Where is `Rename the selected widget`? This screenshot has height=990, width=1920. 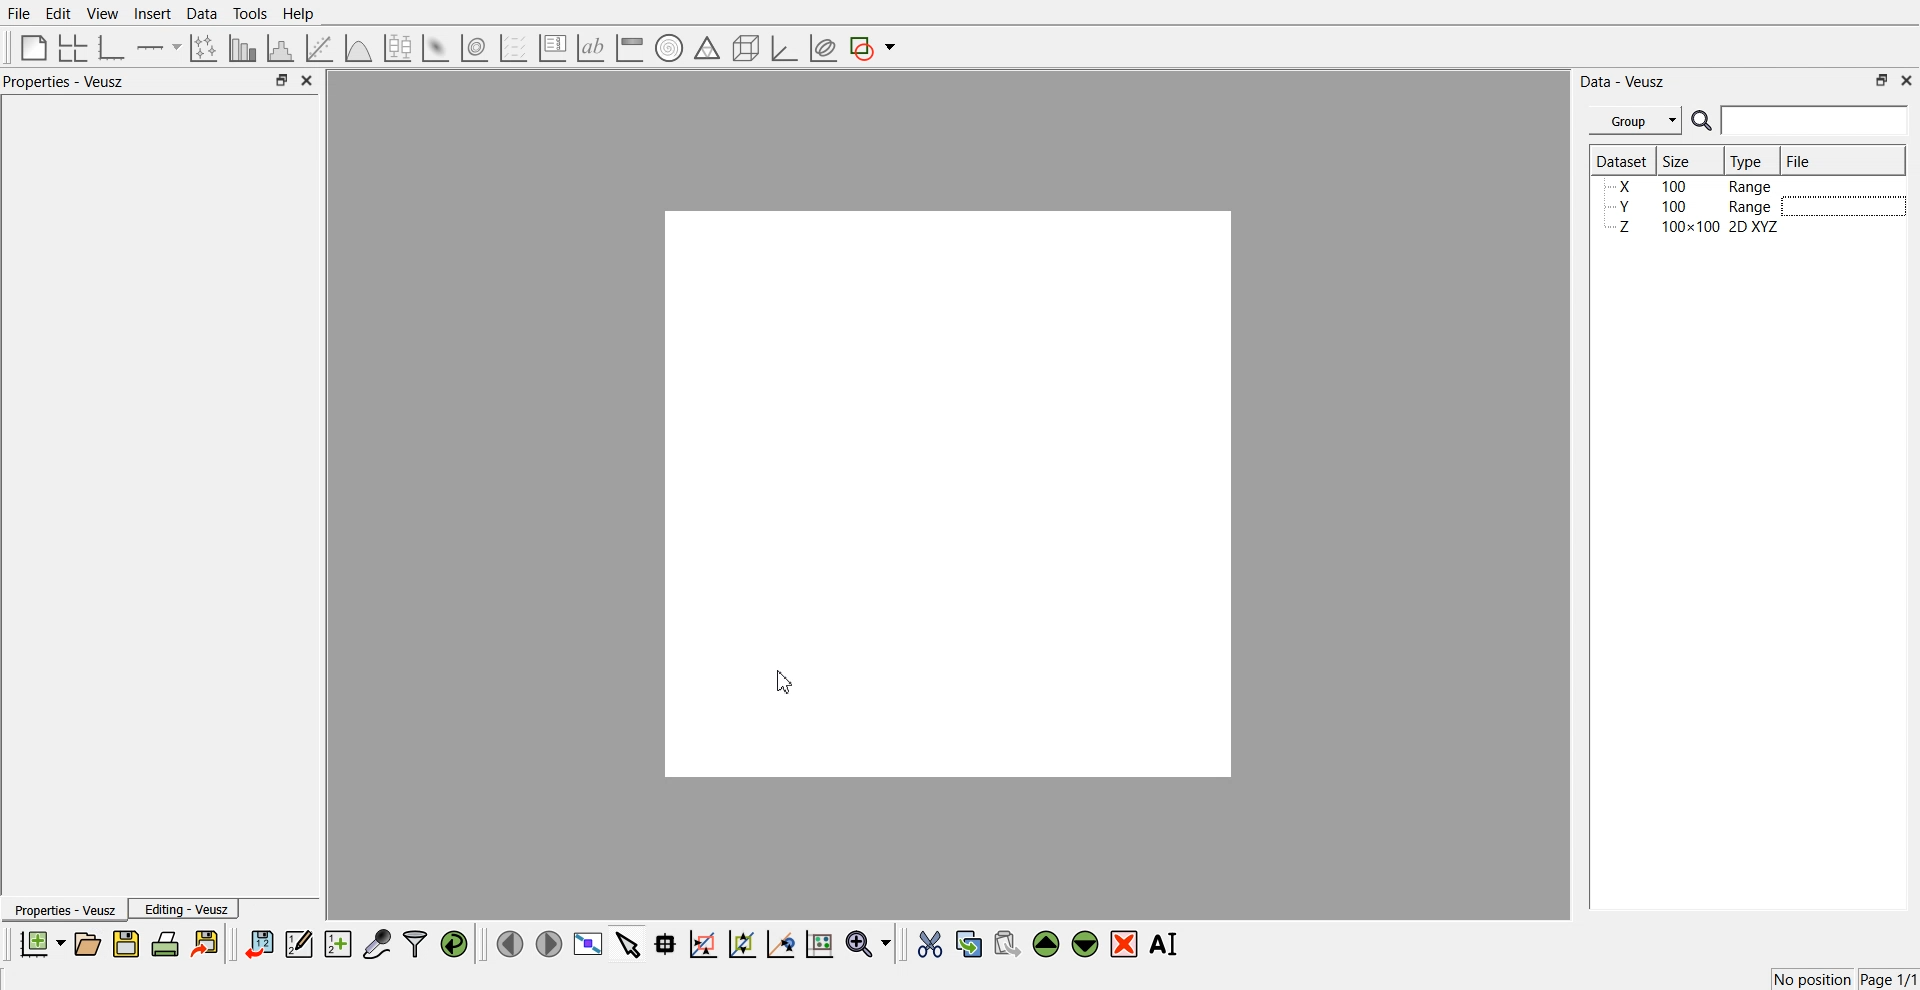
Rename the selected widget is located at coordinates (1166, 944).